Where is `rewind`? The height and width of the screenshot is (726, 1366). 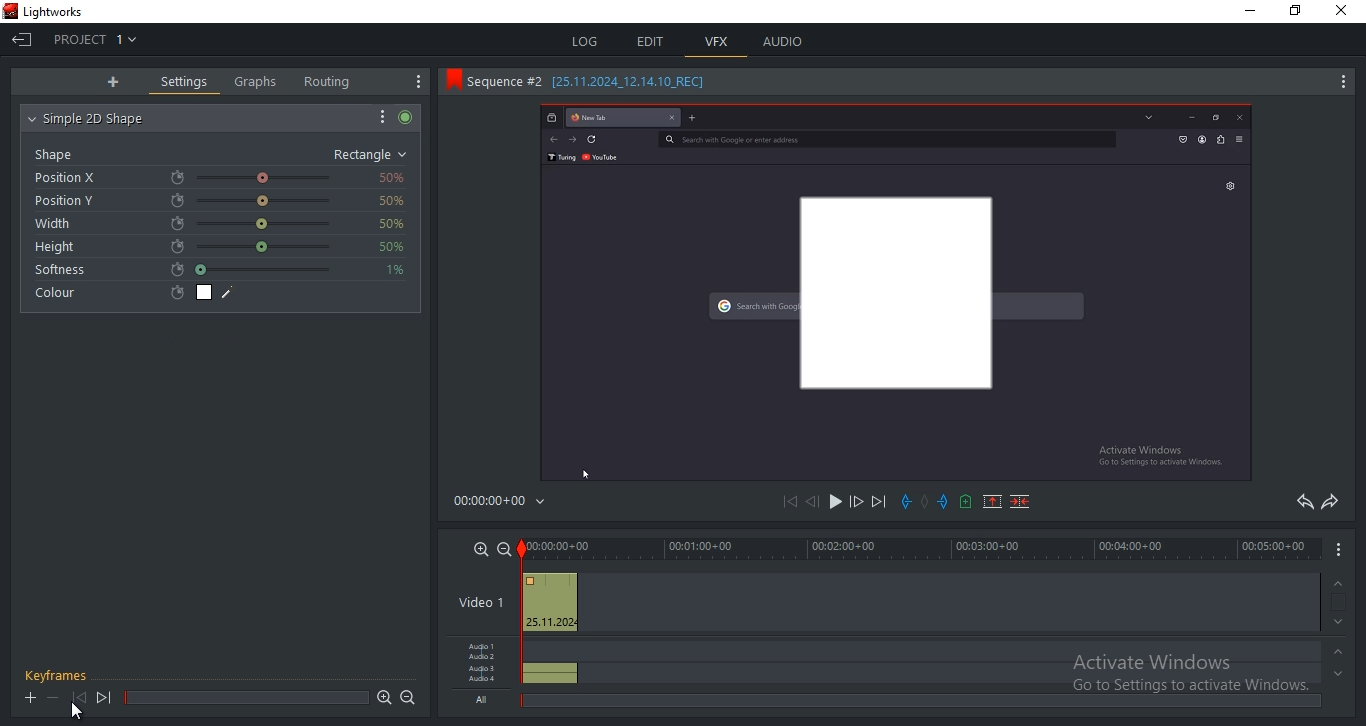
rewind is located at coordinates (811, 503).